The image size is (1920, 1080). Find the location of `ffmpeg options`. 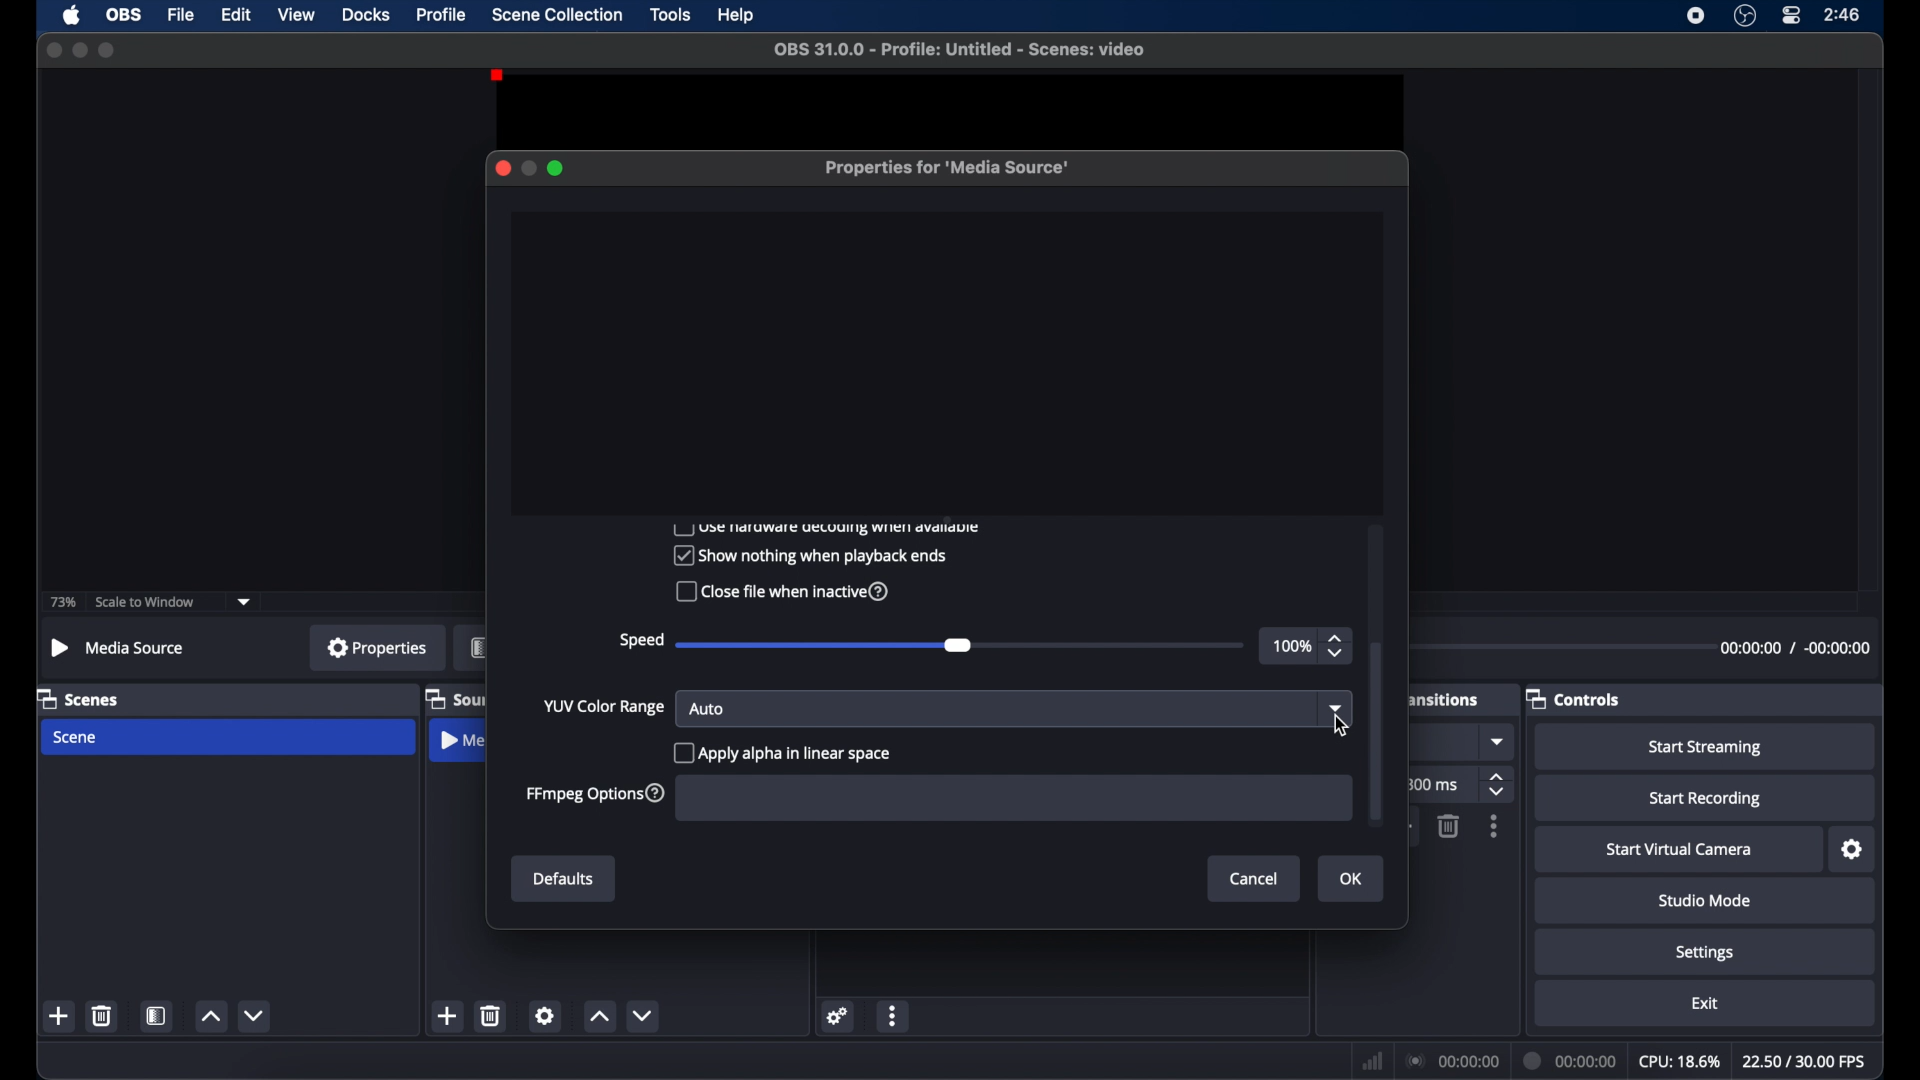

ffmpeg options is located at coordinates (595, 792).